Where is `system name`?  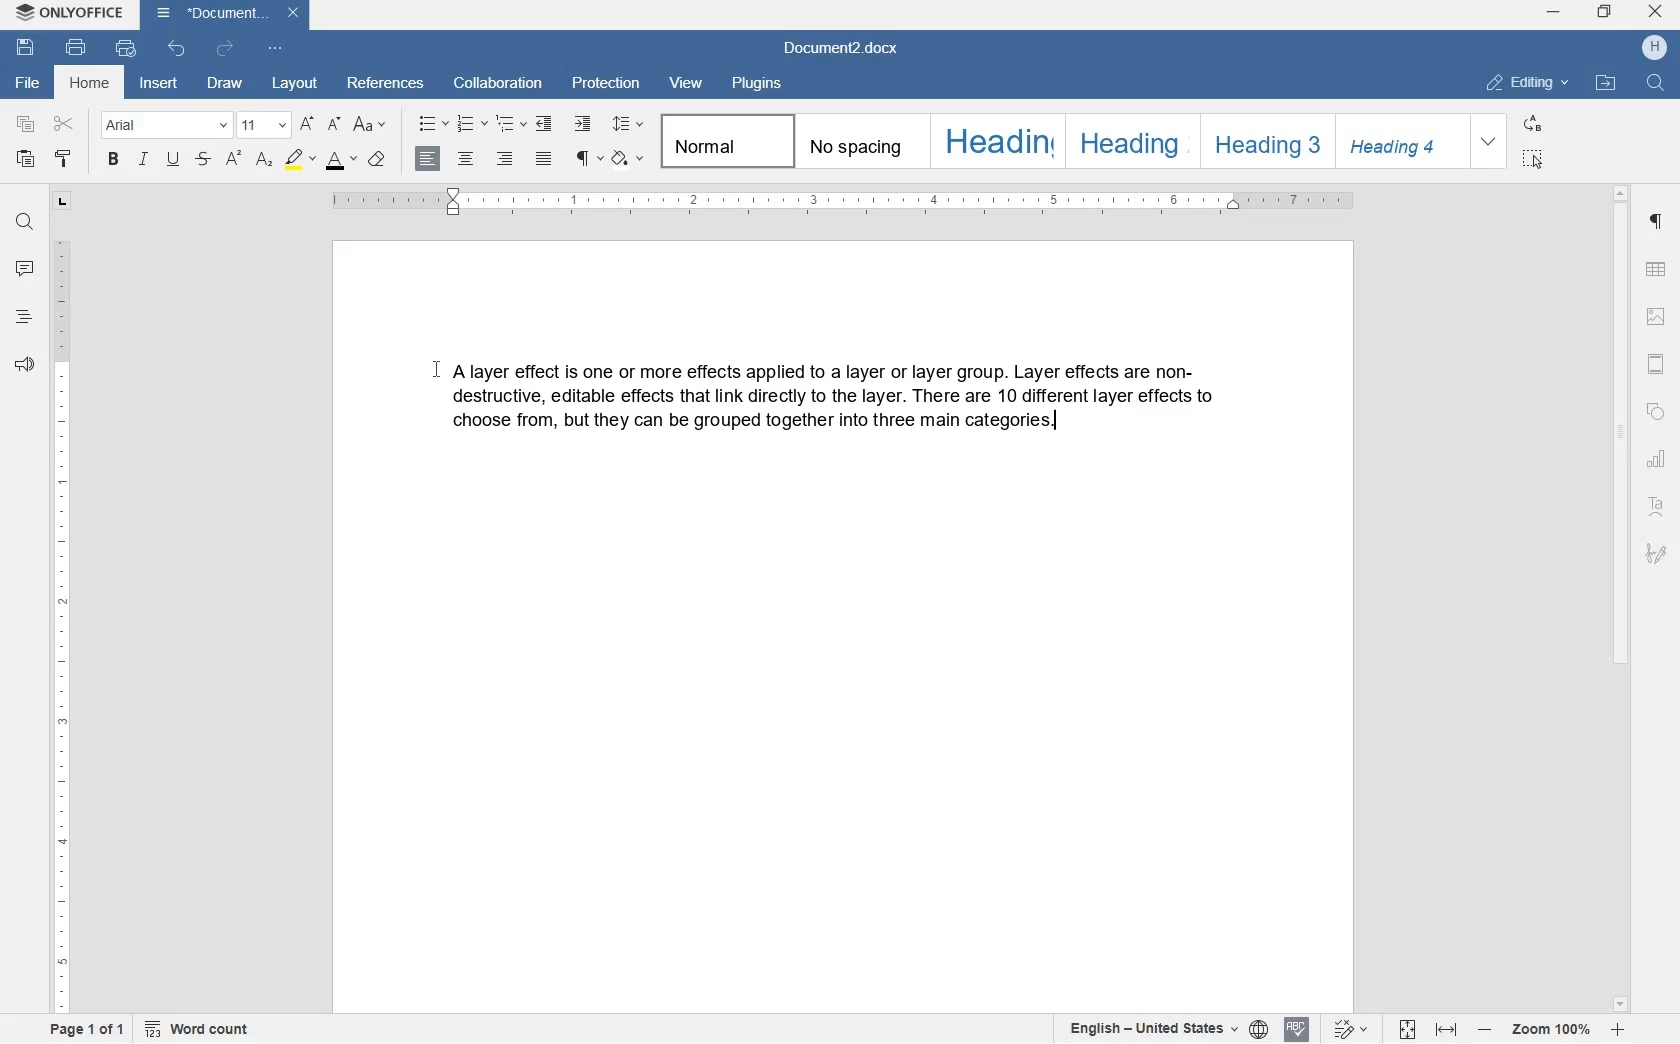
system name is located at coordinates (68, 14).